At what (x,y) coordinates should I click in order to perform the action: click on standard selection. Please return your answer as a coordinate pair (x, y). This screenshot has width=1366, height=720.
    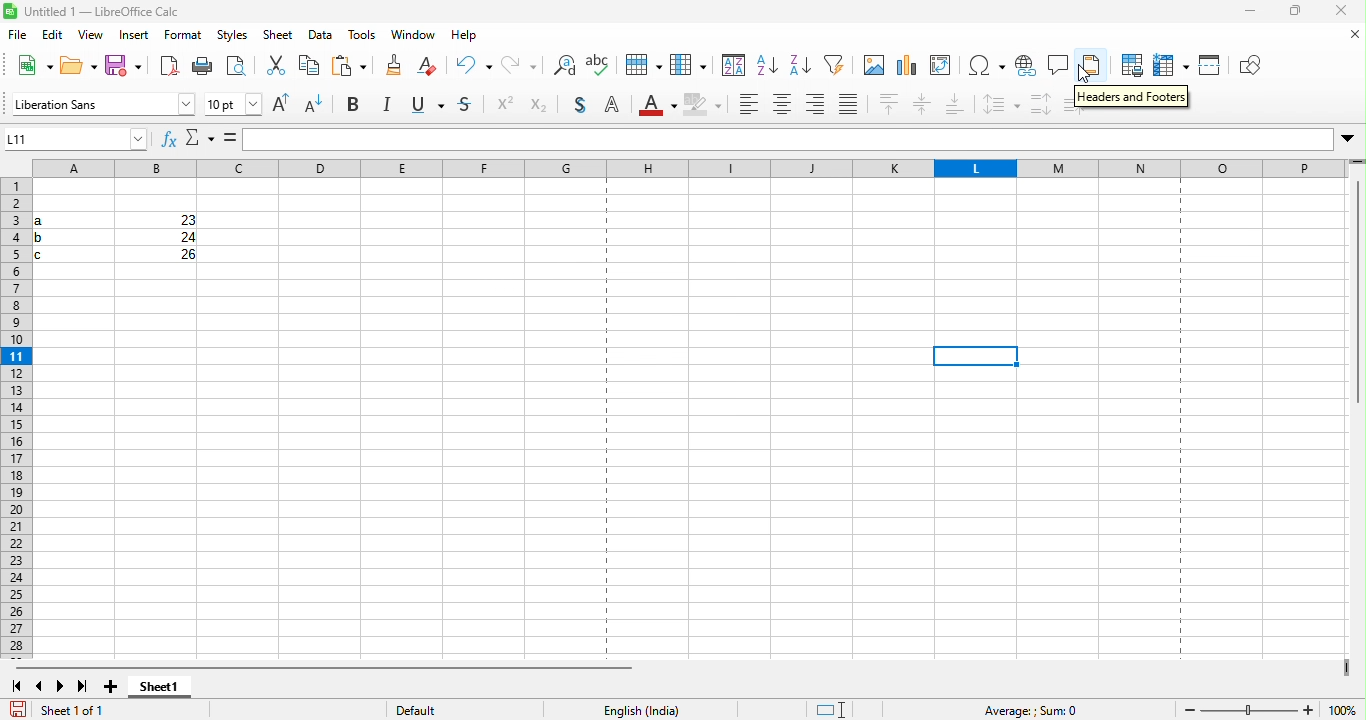
    Looking at the image, I should click on (826, 707).